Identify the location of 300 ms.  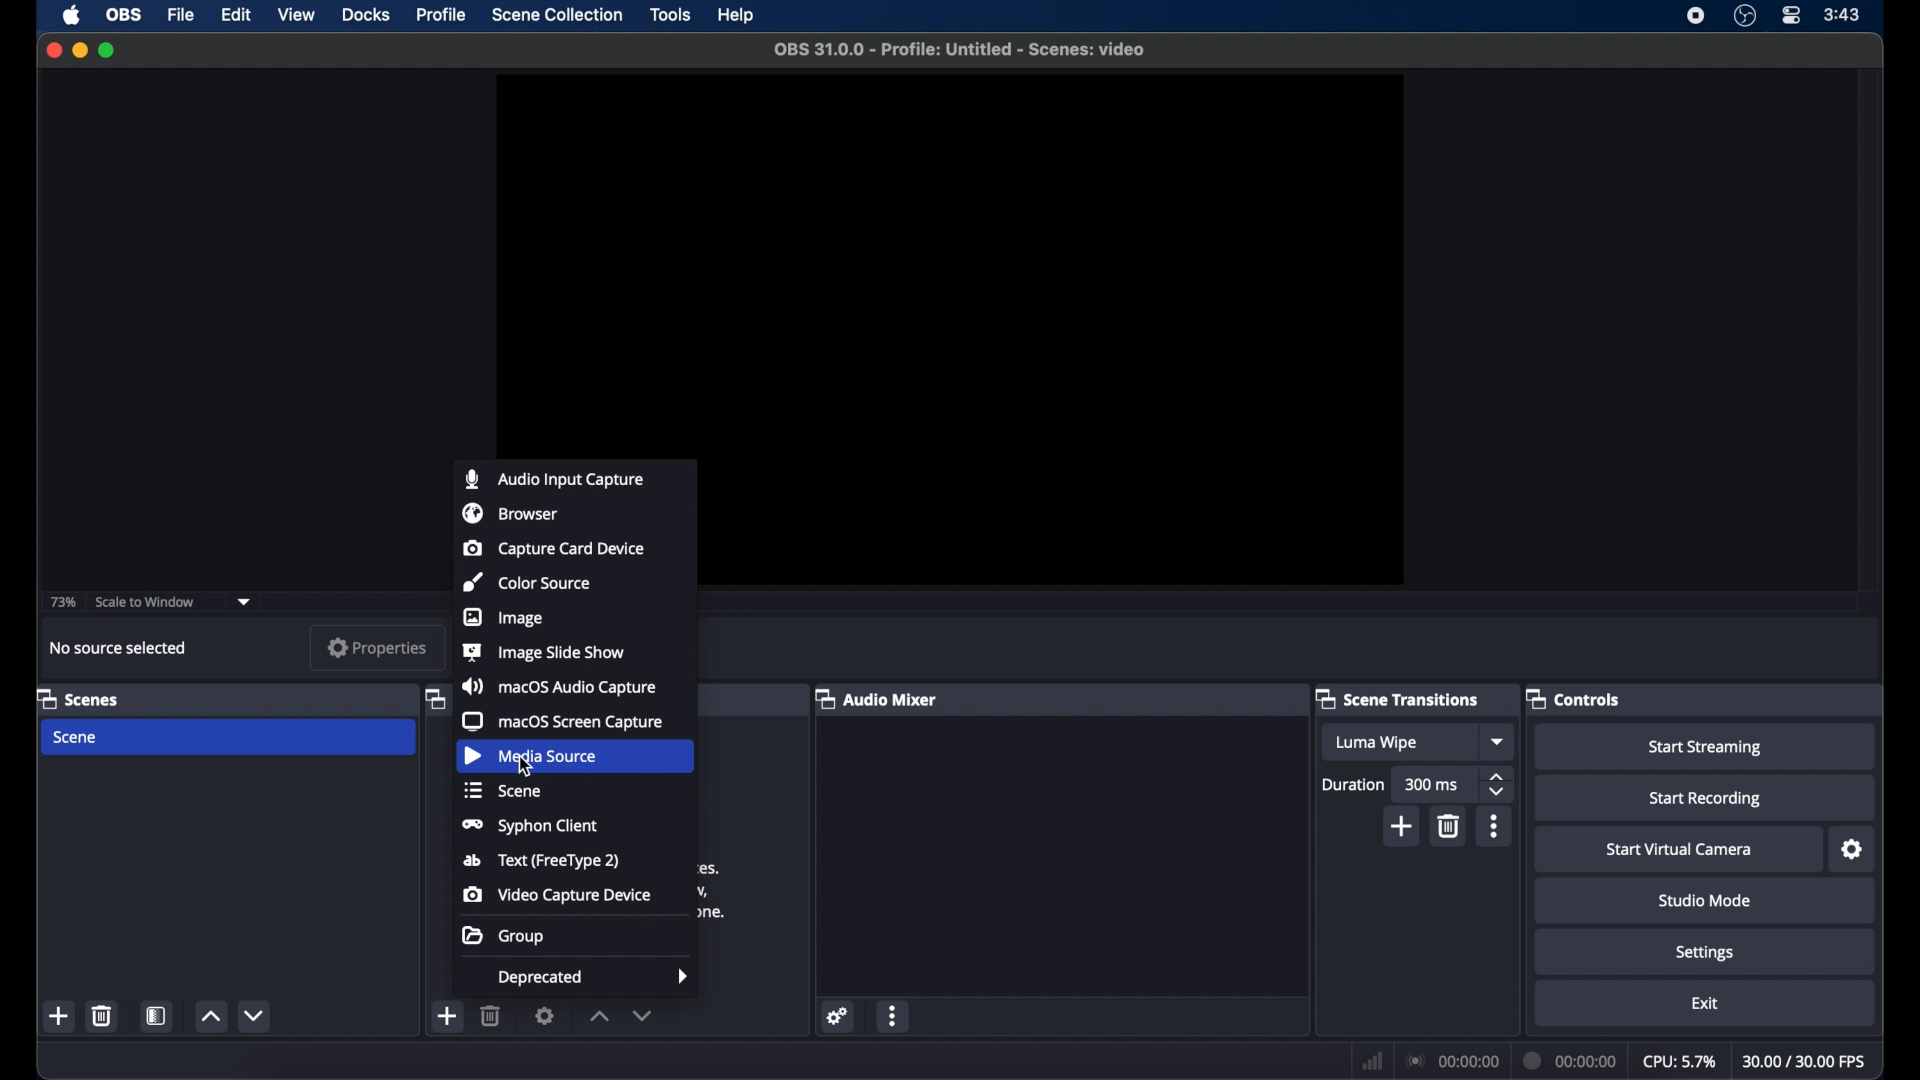
(1434, 783).